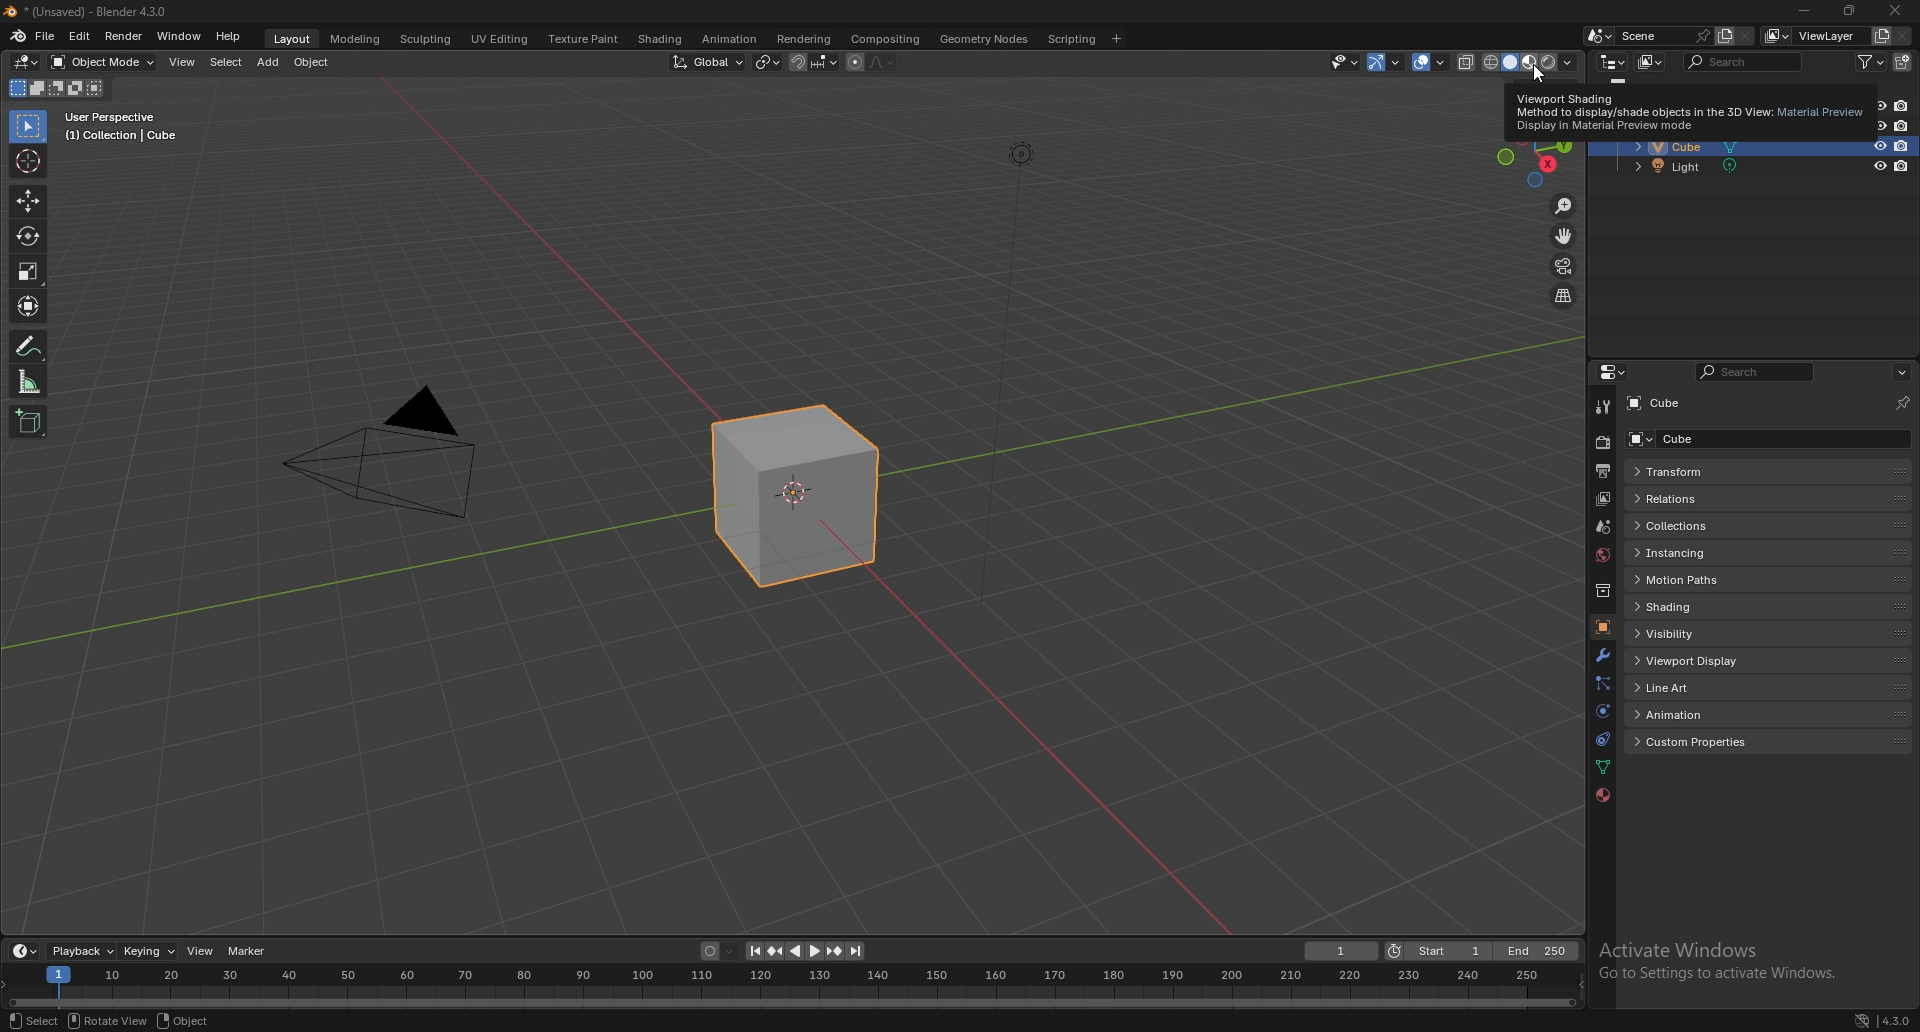 The width and height of the screenshot is (1920, 1032). Describe the element at coordinates (1565, 296) in the screenshot. I see `perspective/orthographic` at that location.